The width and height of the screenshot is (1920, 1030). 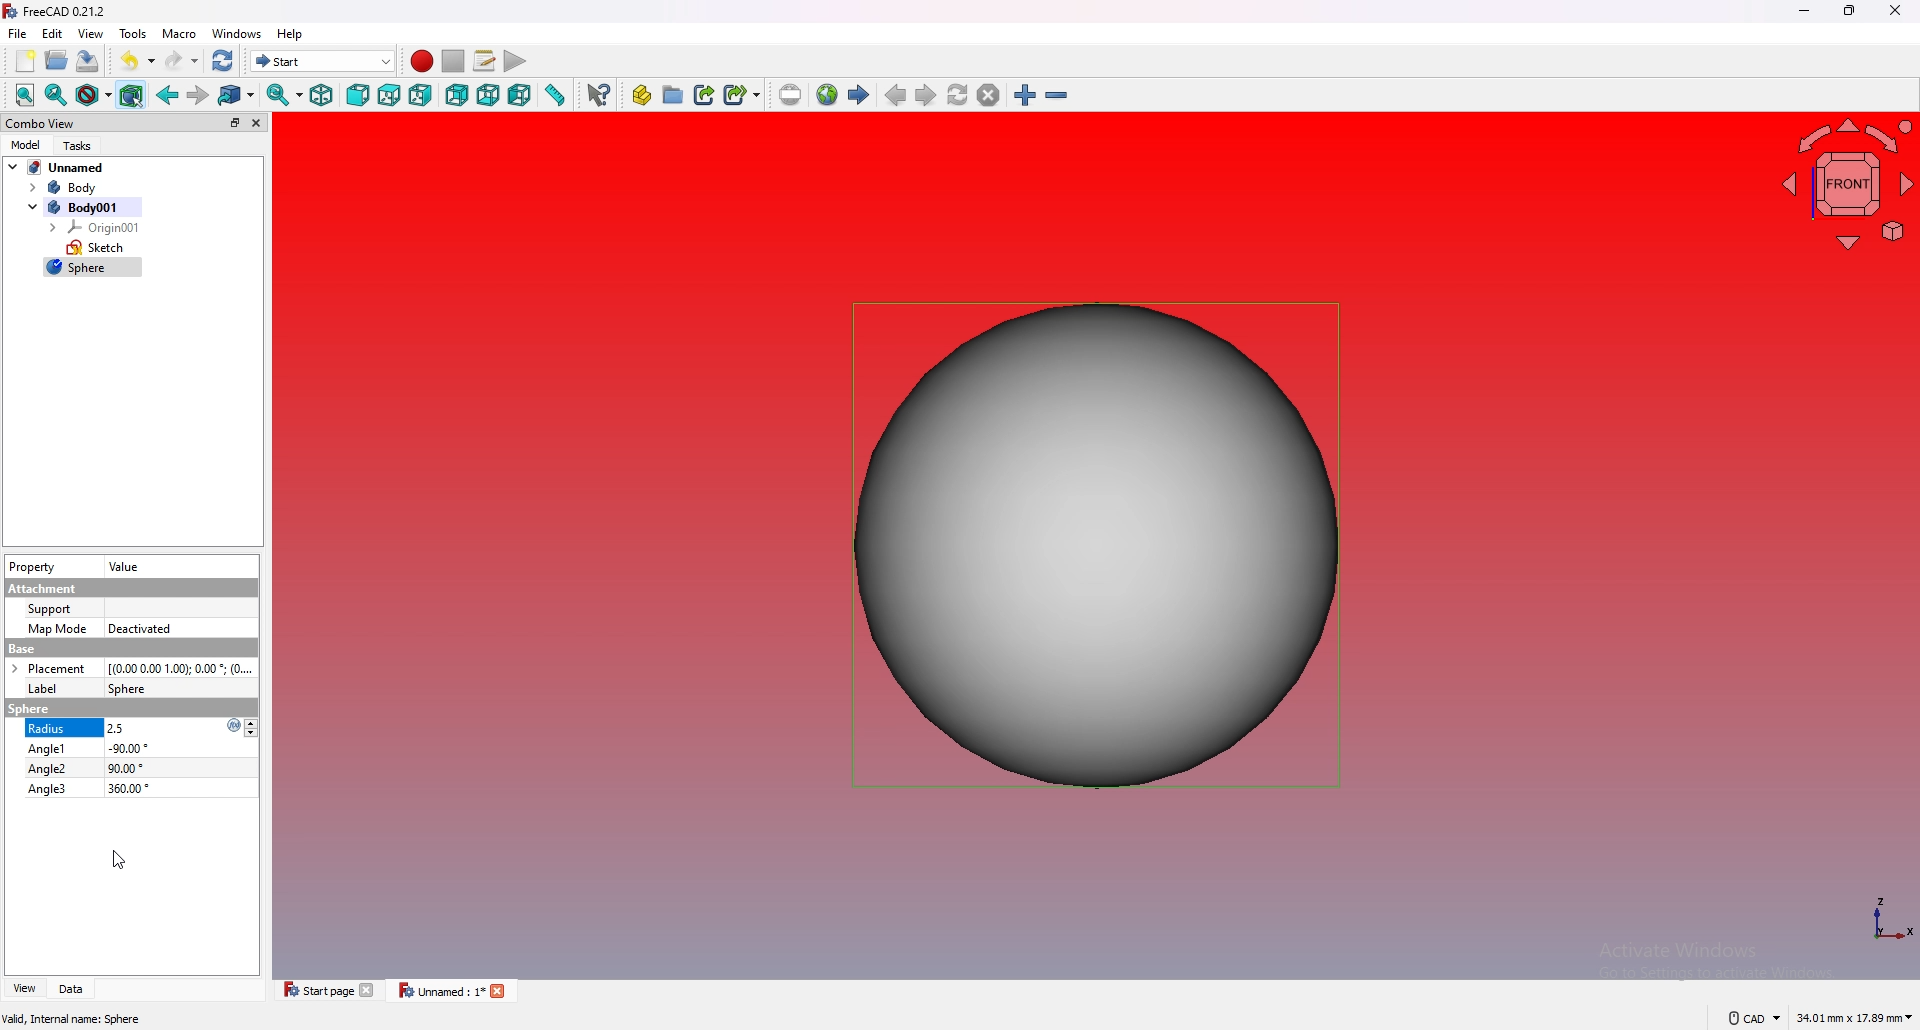 What do you see at coordinates (237, 96) in the screenshot?
I see `go to linked object` at bounding box center [237, 96].